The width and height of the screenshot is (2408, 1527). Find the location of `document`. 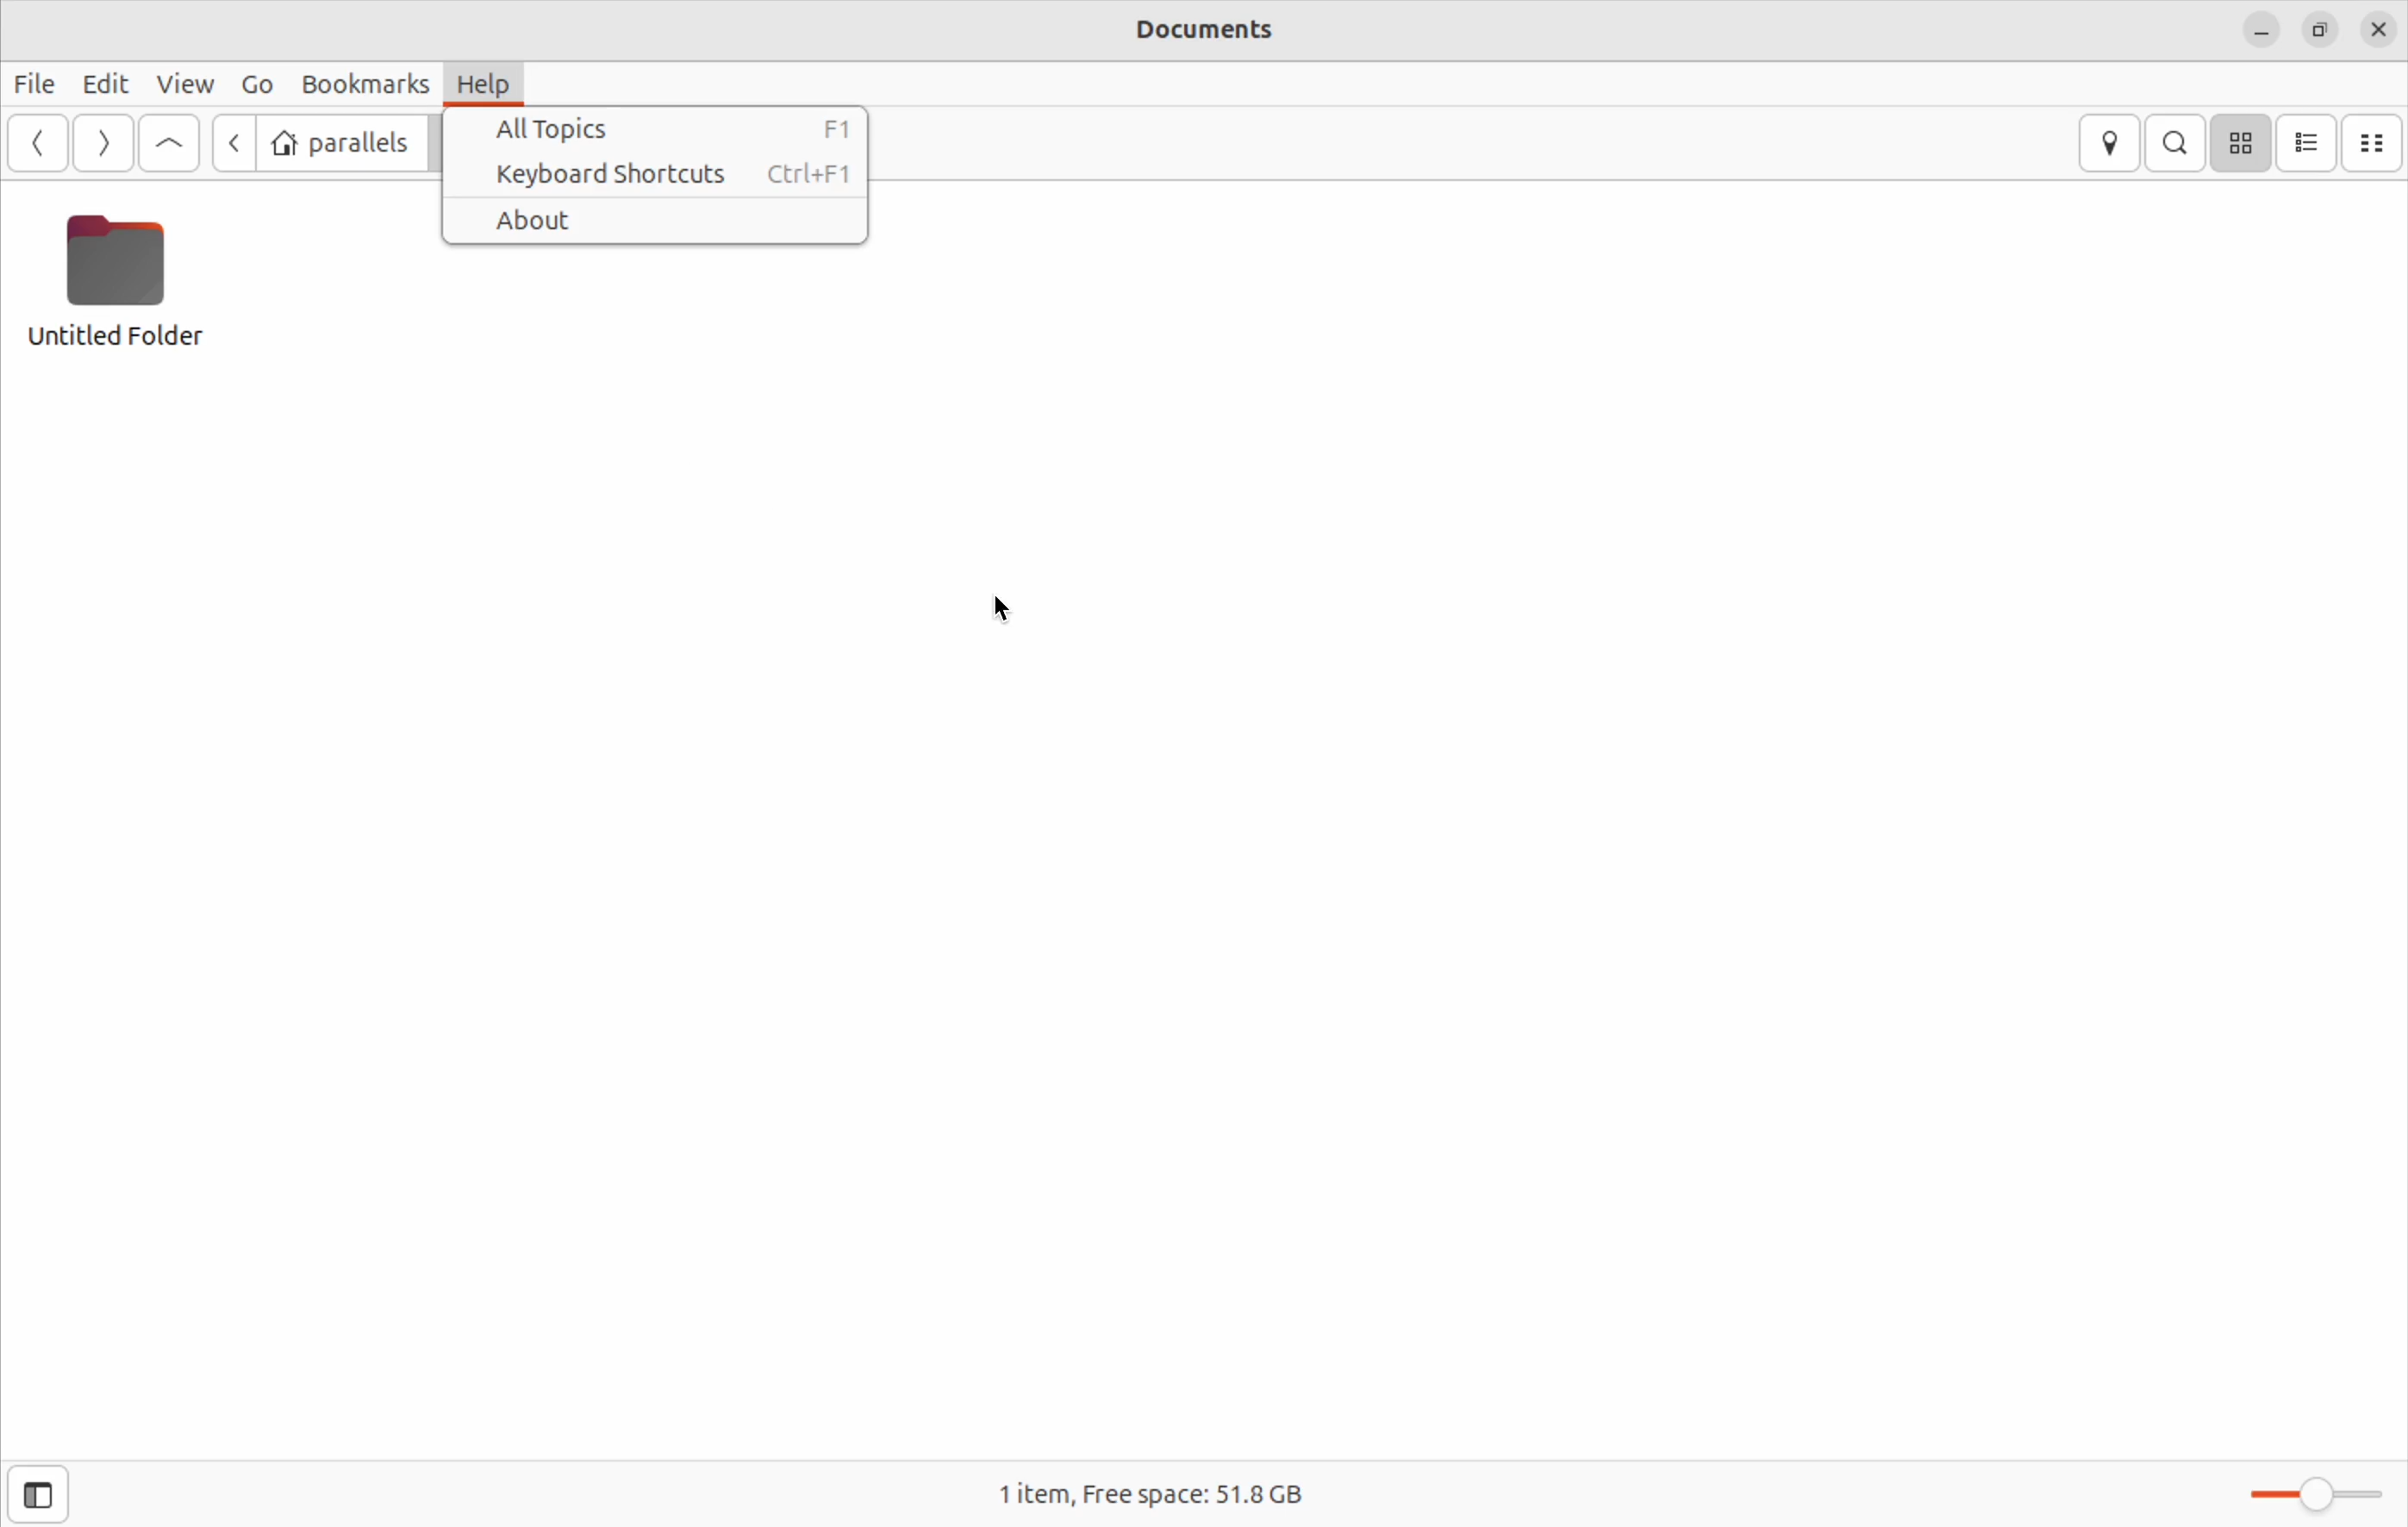

document is located at coordinates (1198, 34).